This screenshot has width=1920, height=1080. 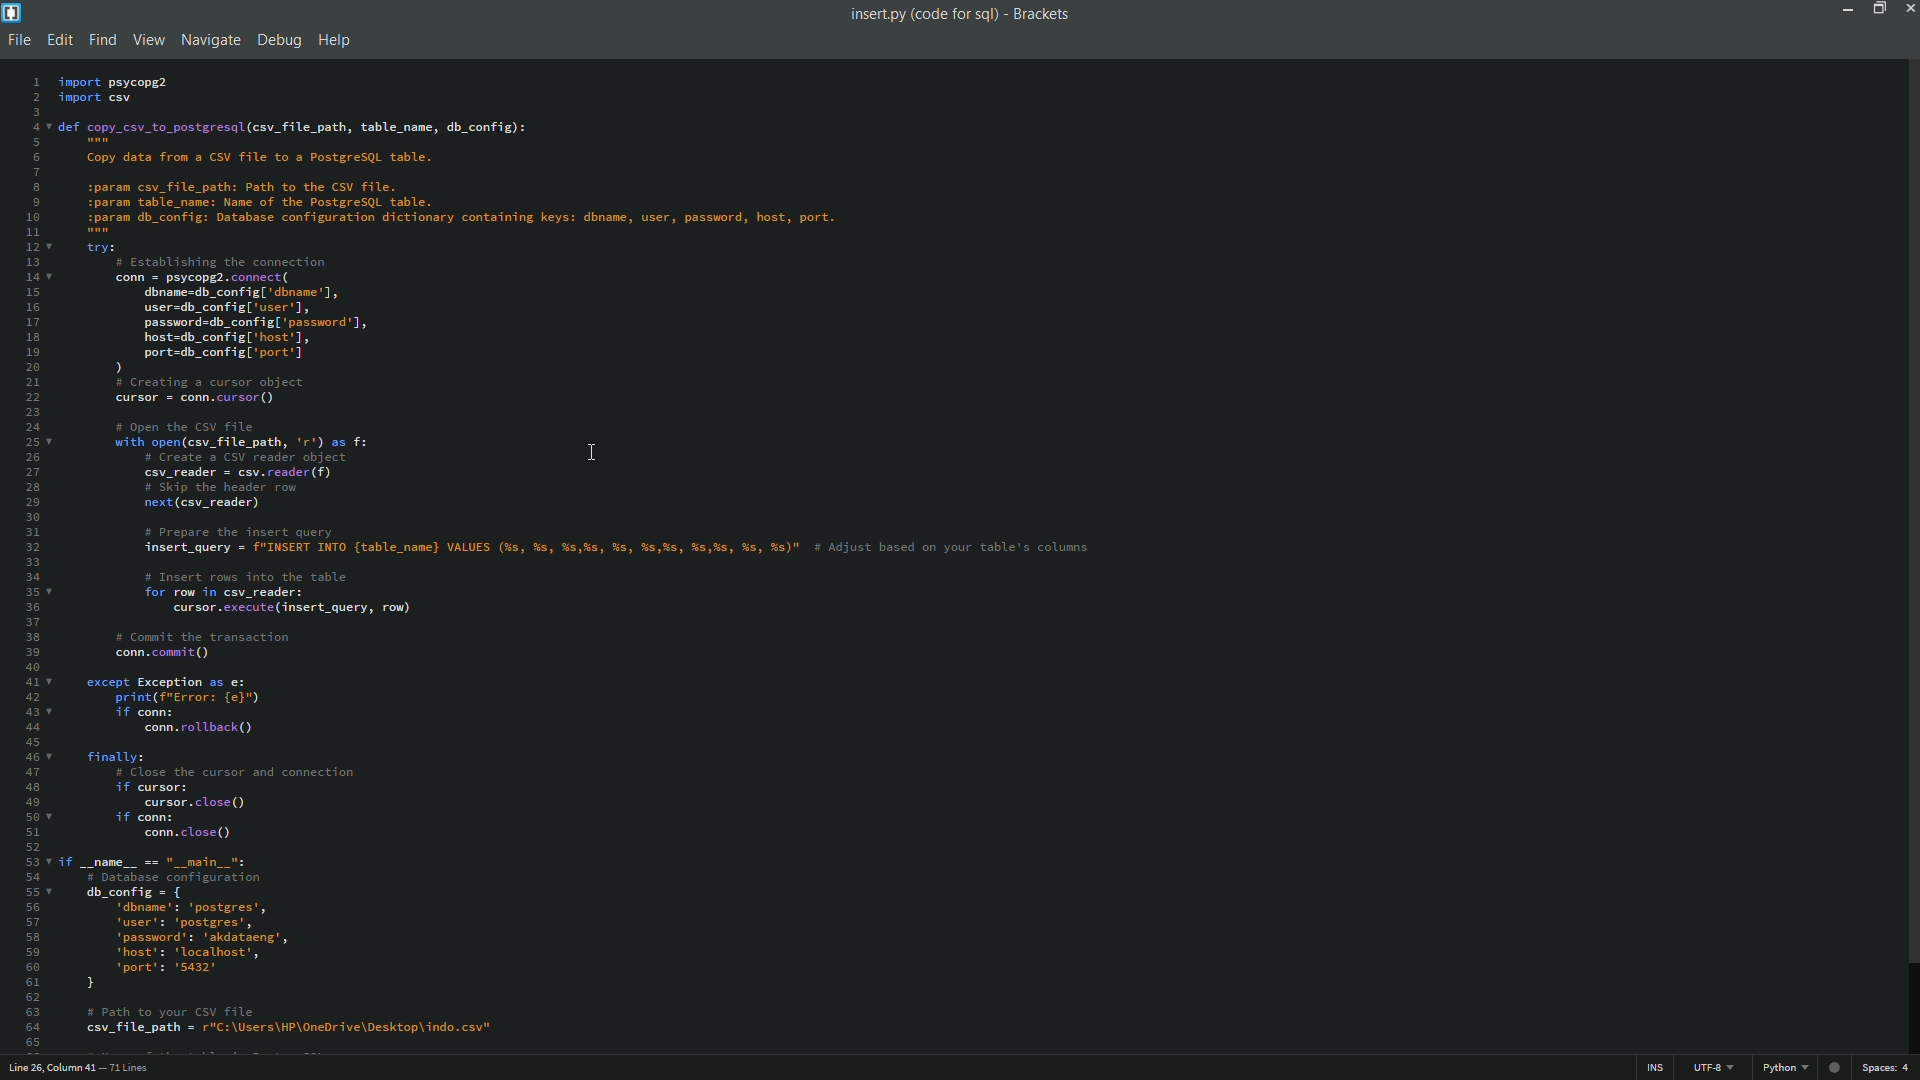 What do you see at coordinates (129, 1067) in the screenshot?
I see `number of lines` at bounding box center [129, 1067].